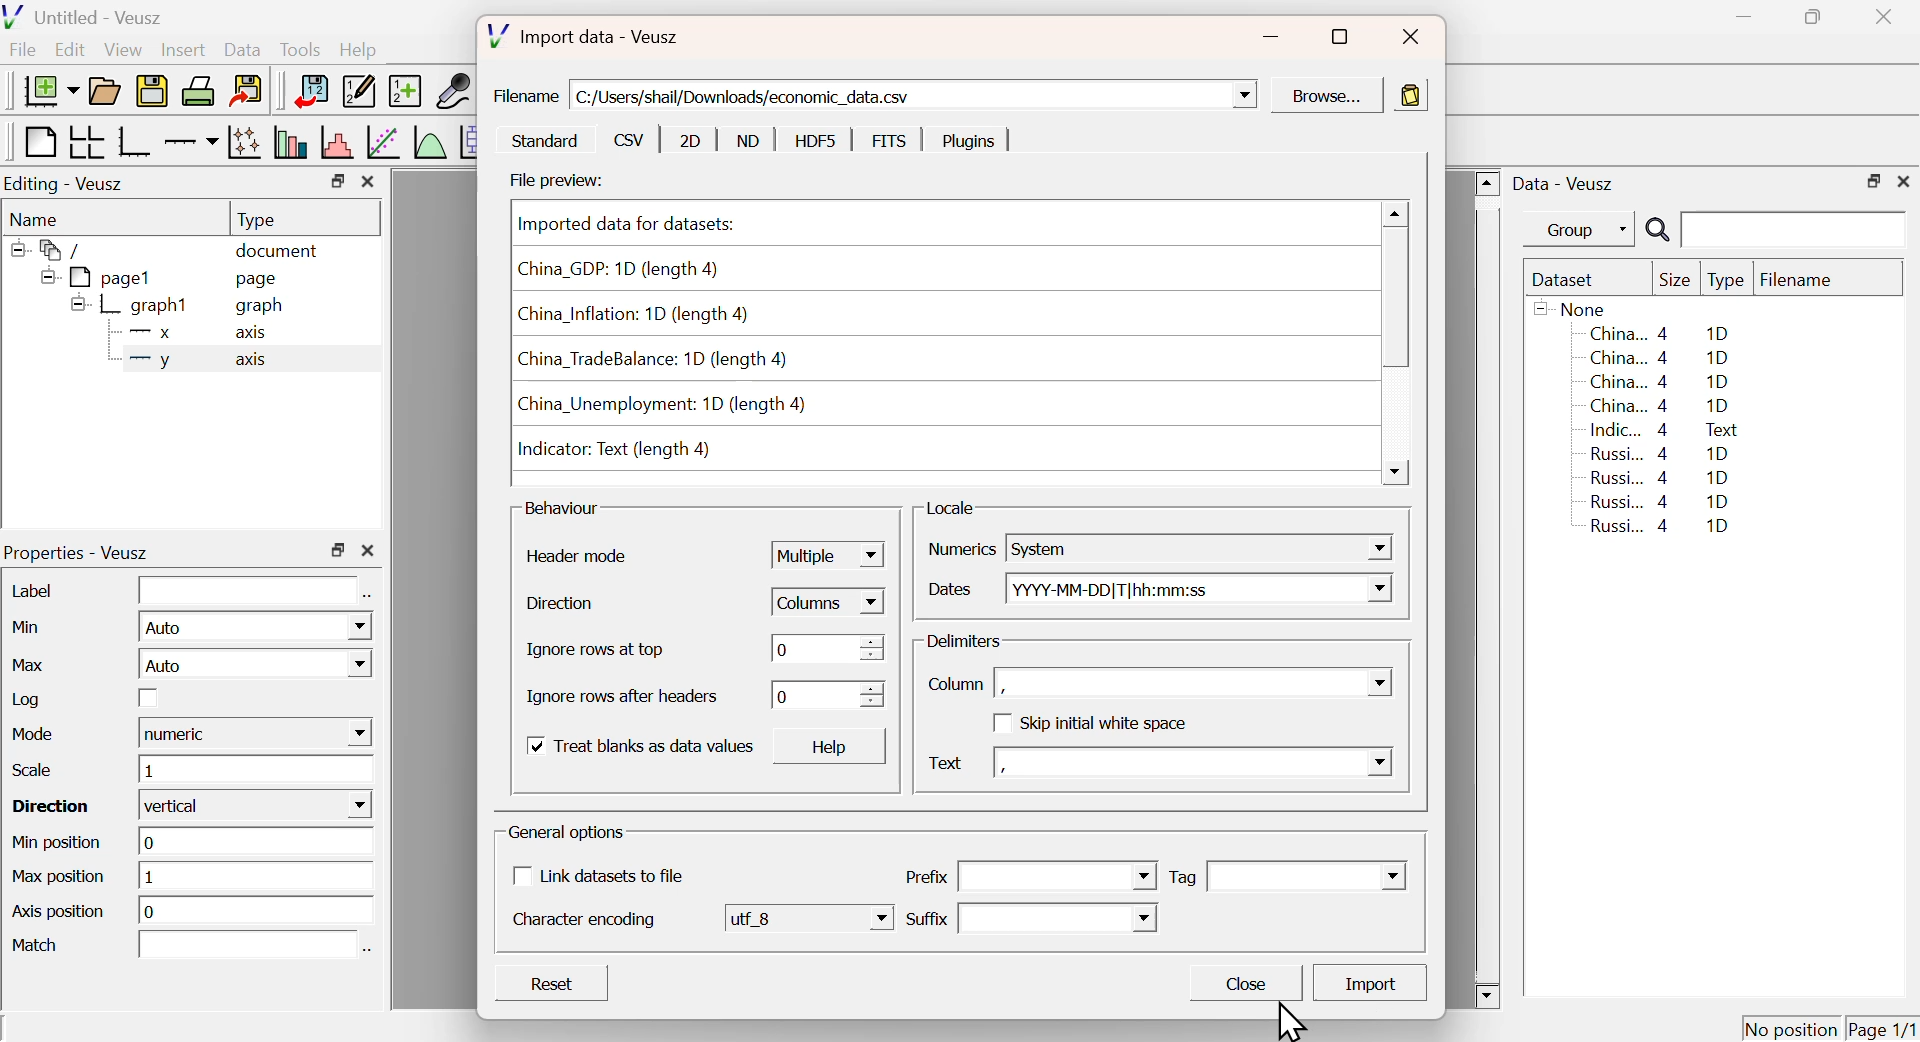 The height and width of the screenshot is (1042, 1920). Describe the element at coordinates (554, 982) in the screenshot. I see `Reset` at that location.